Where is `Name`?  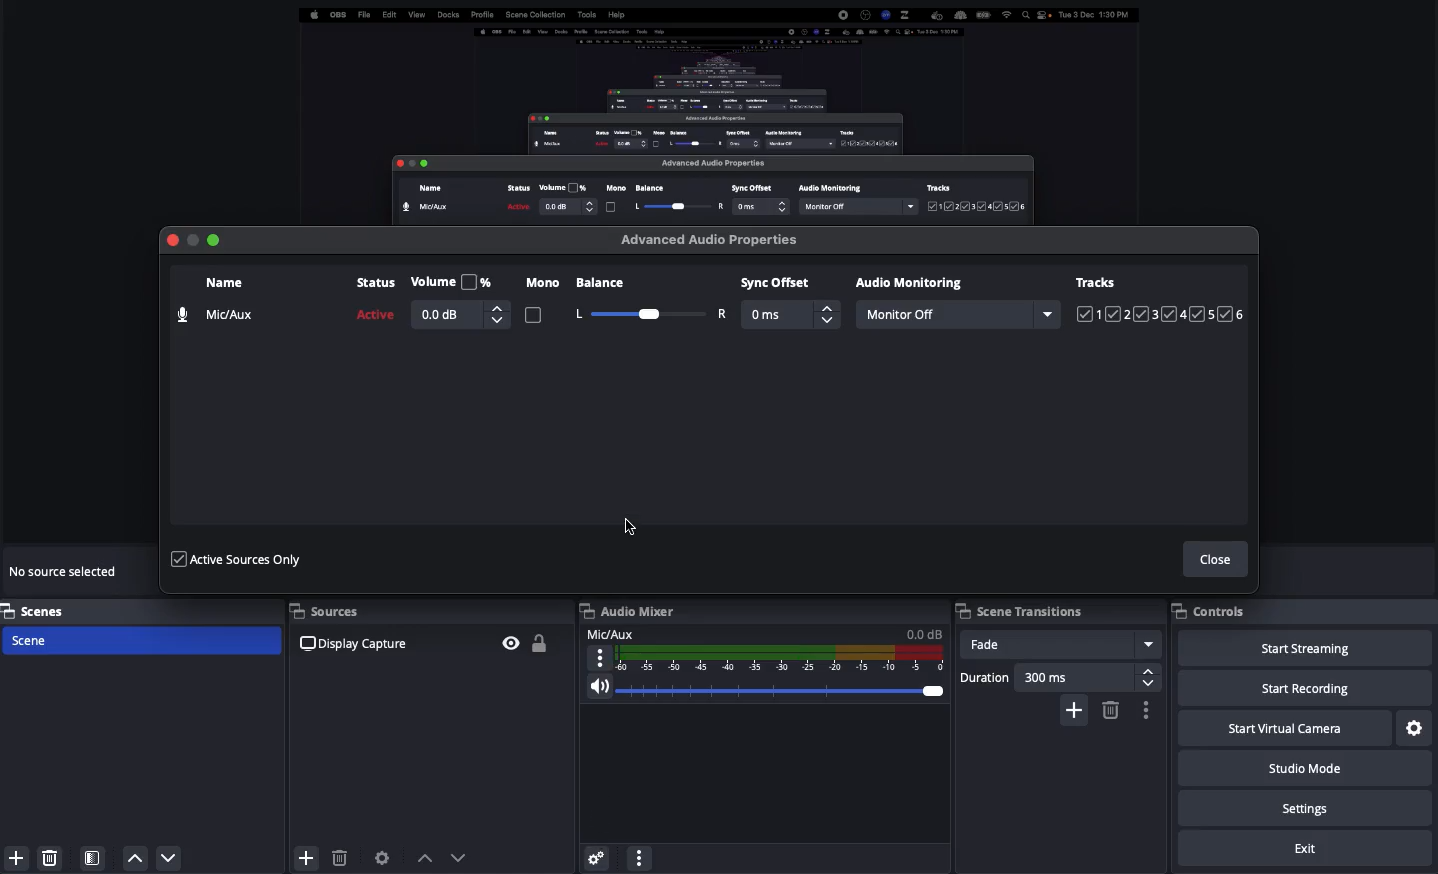
Name is located at coordinates (216, 305).